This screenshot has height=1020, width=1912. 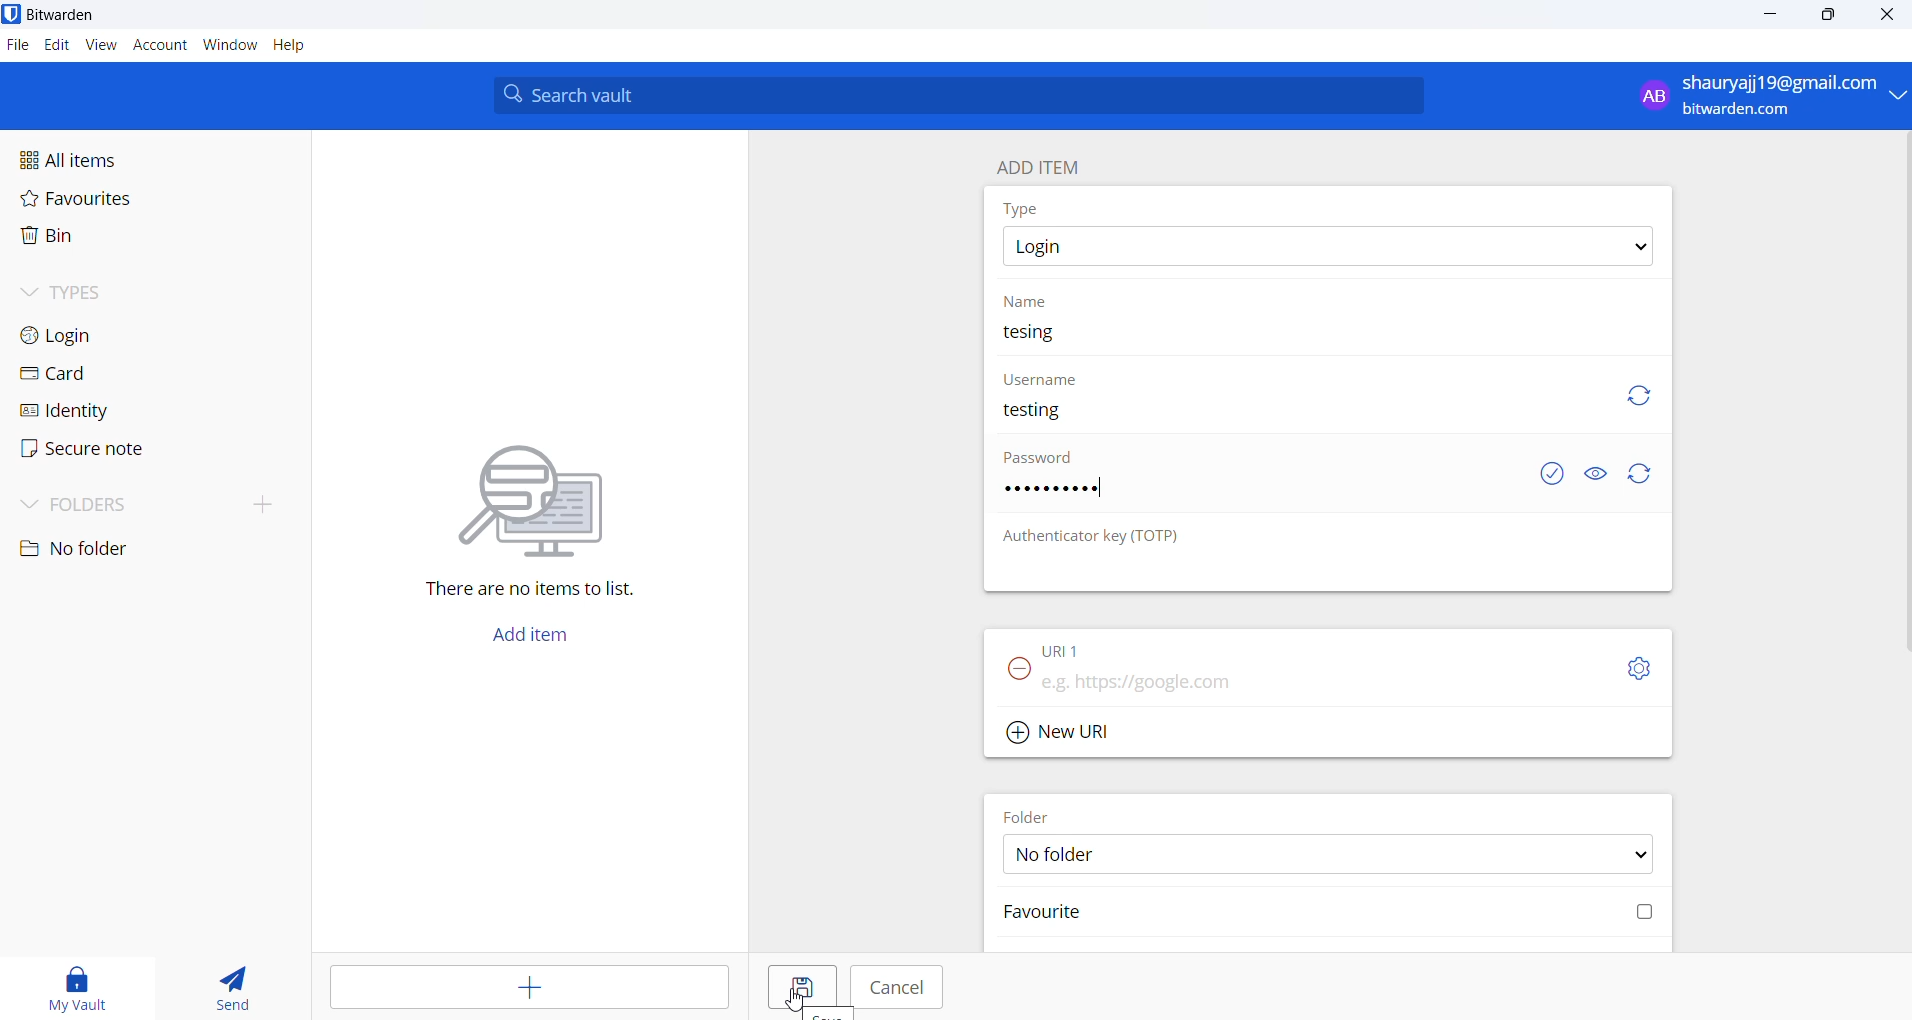 I want to click on application logo, so click(x=13, y=14).